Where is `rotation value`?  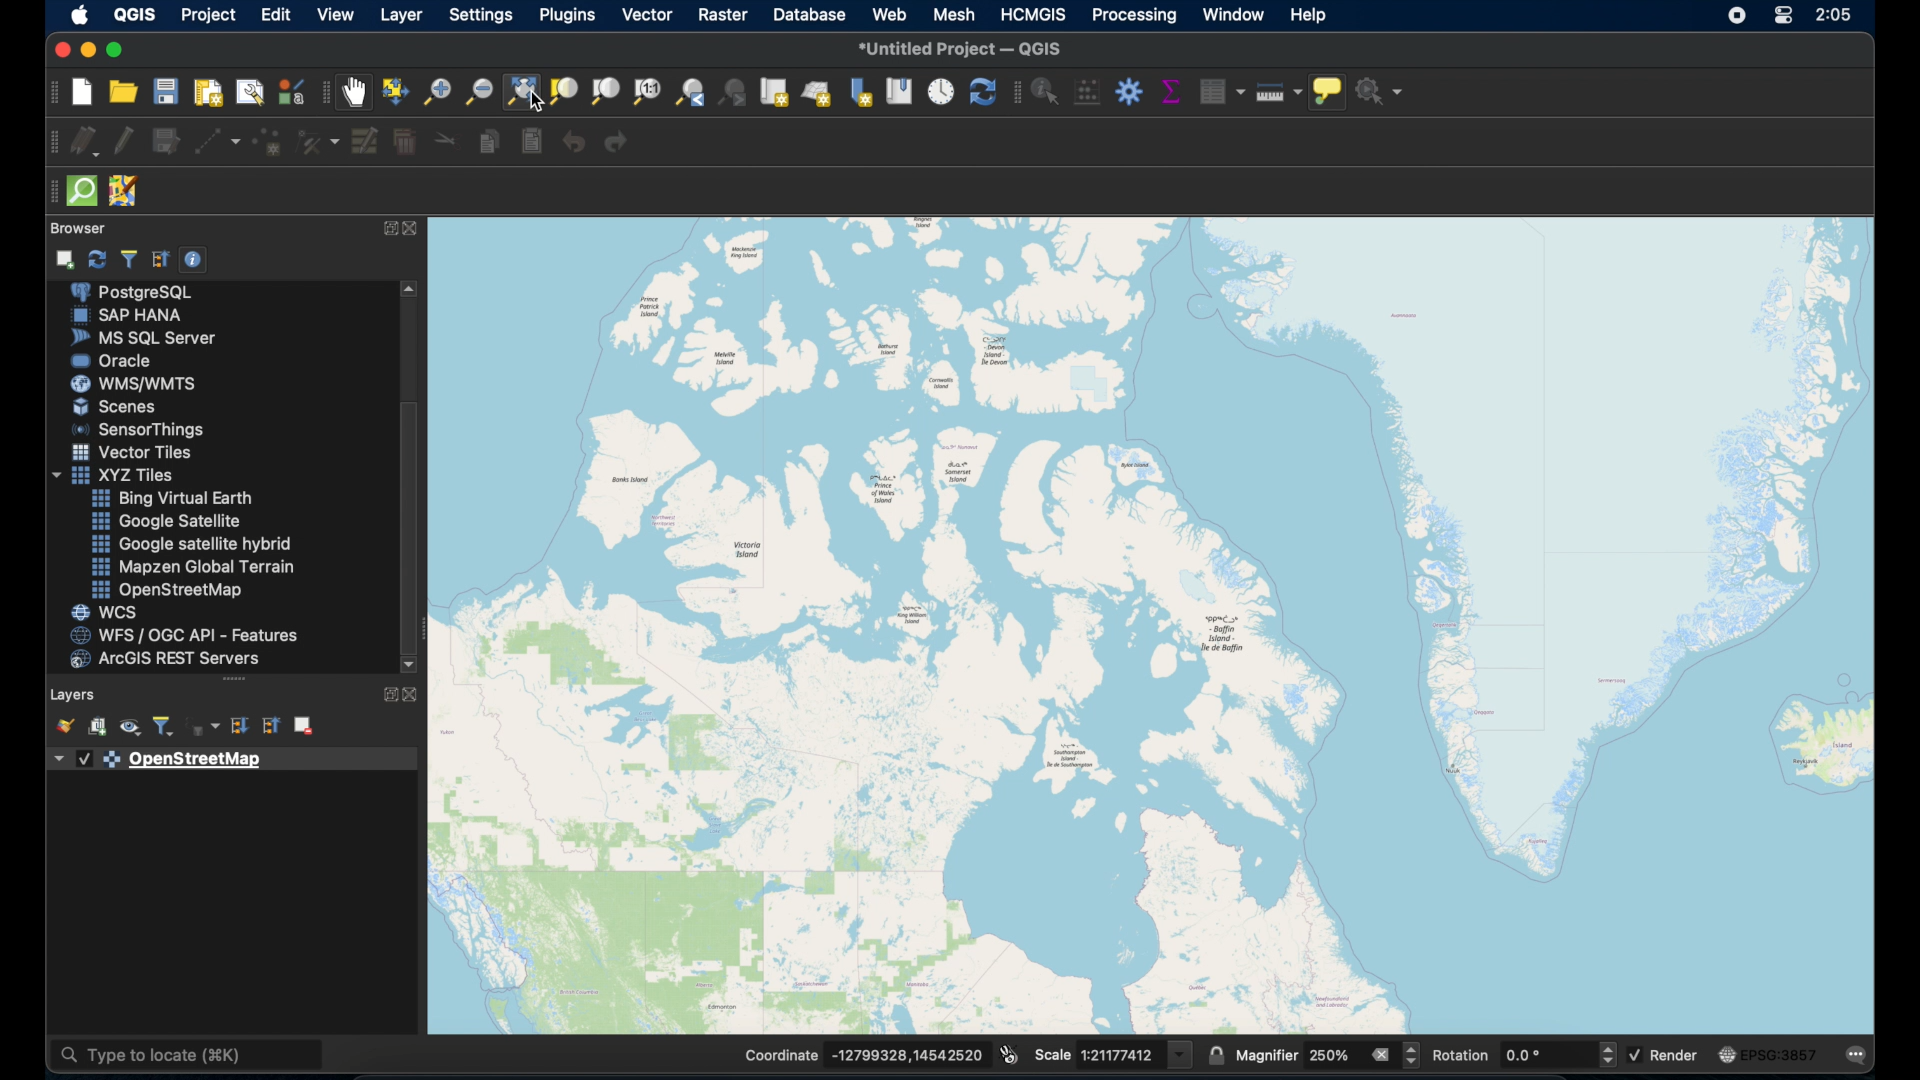 rotation value is located at coordinates (1547, 1055).